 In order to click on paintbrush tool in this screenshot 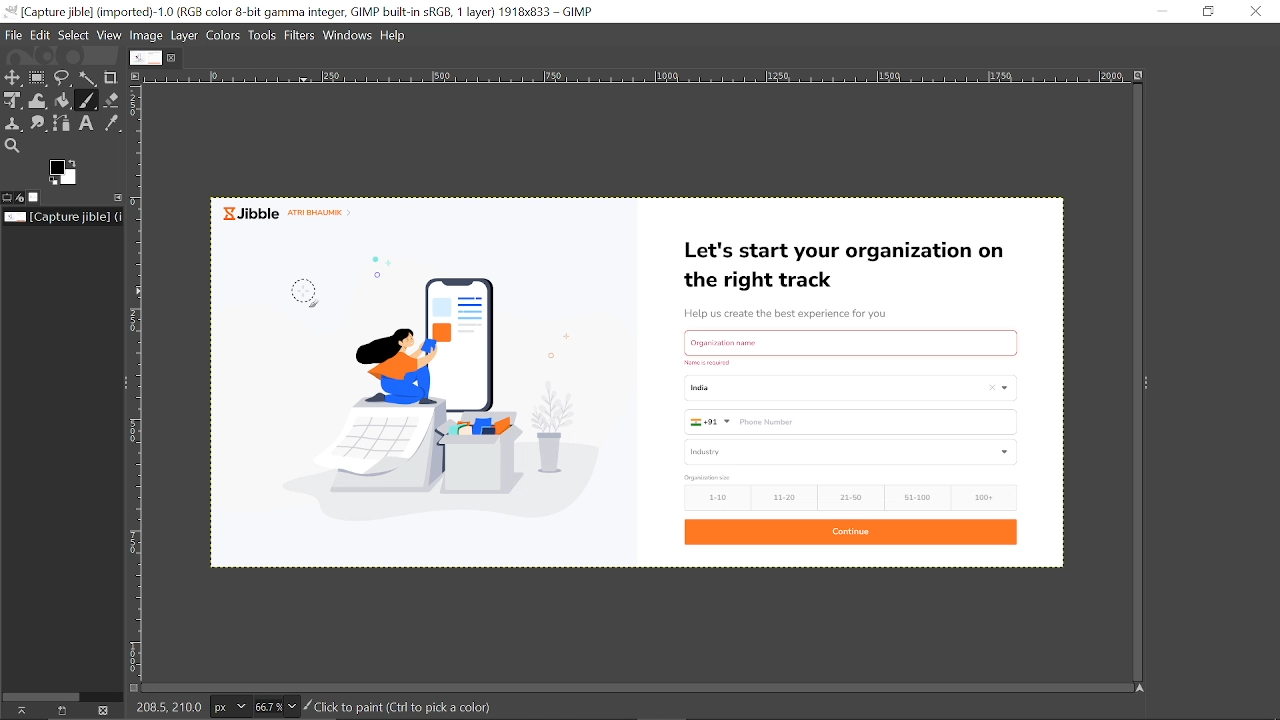, I will do `click(87, 101)`.